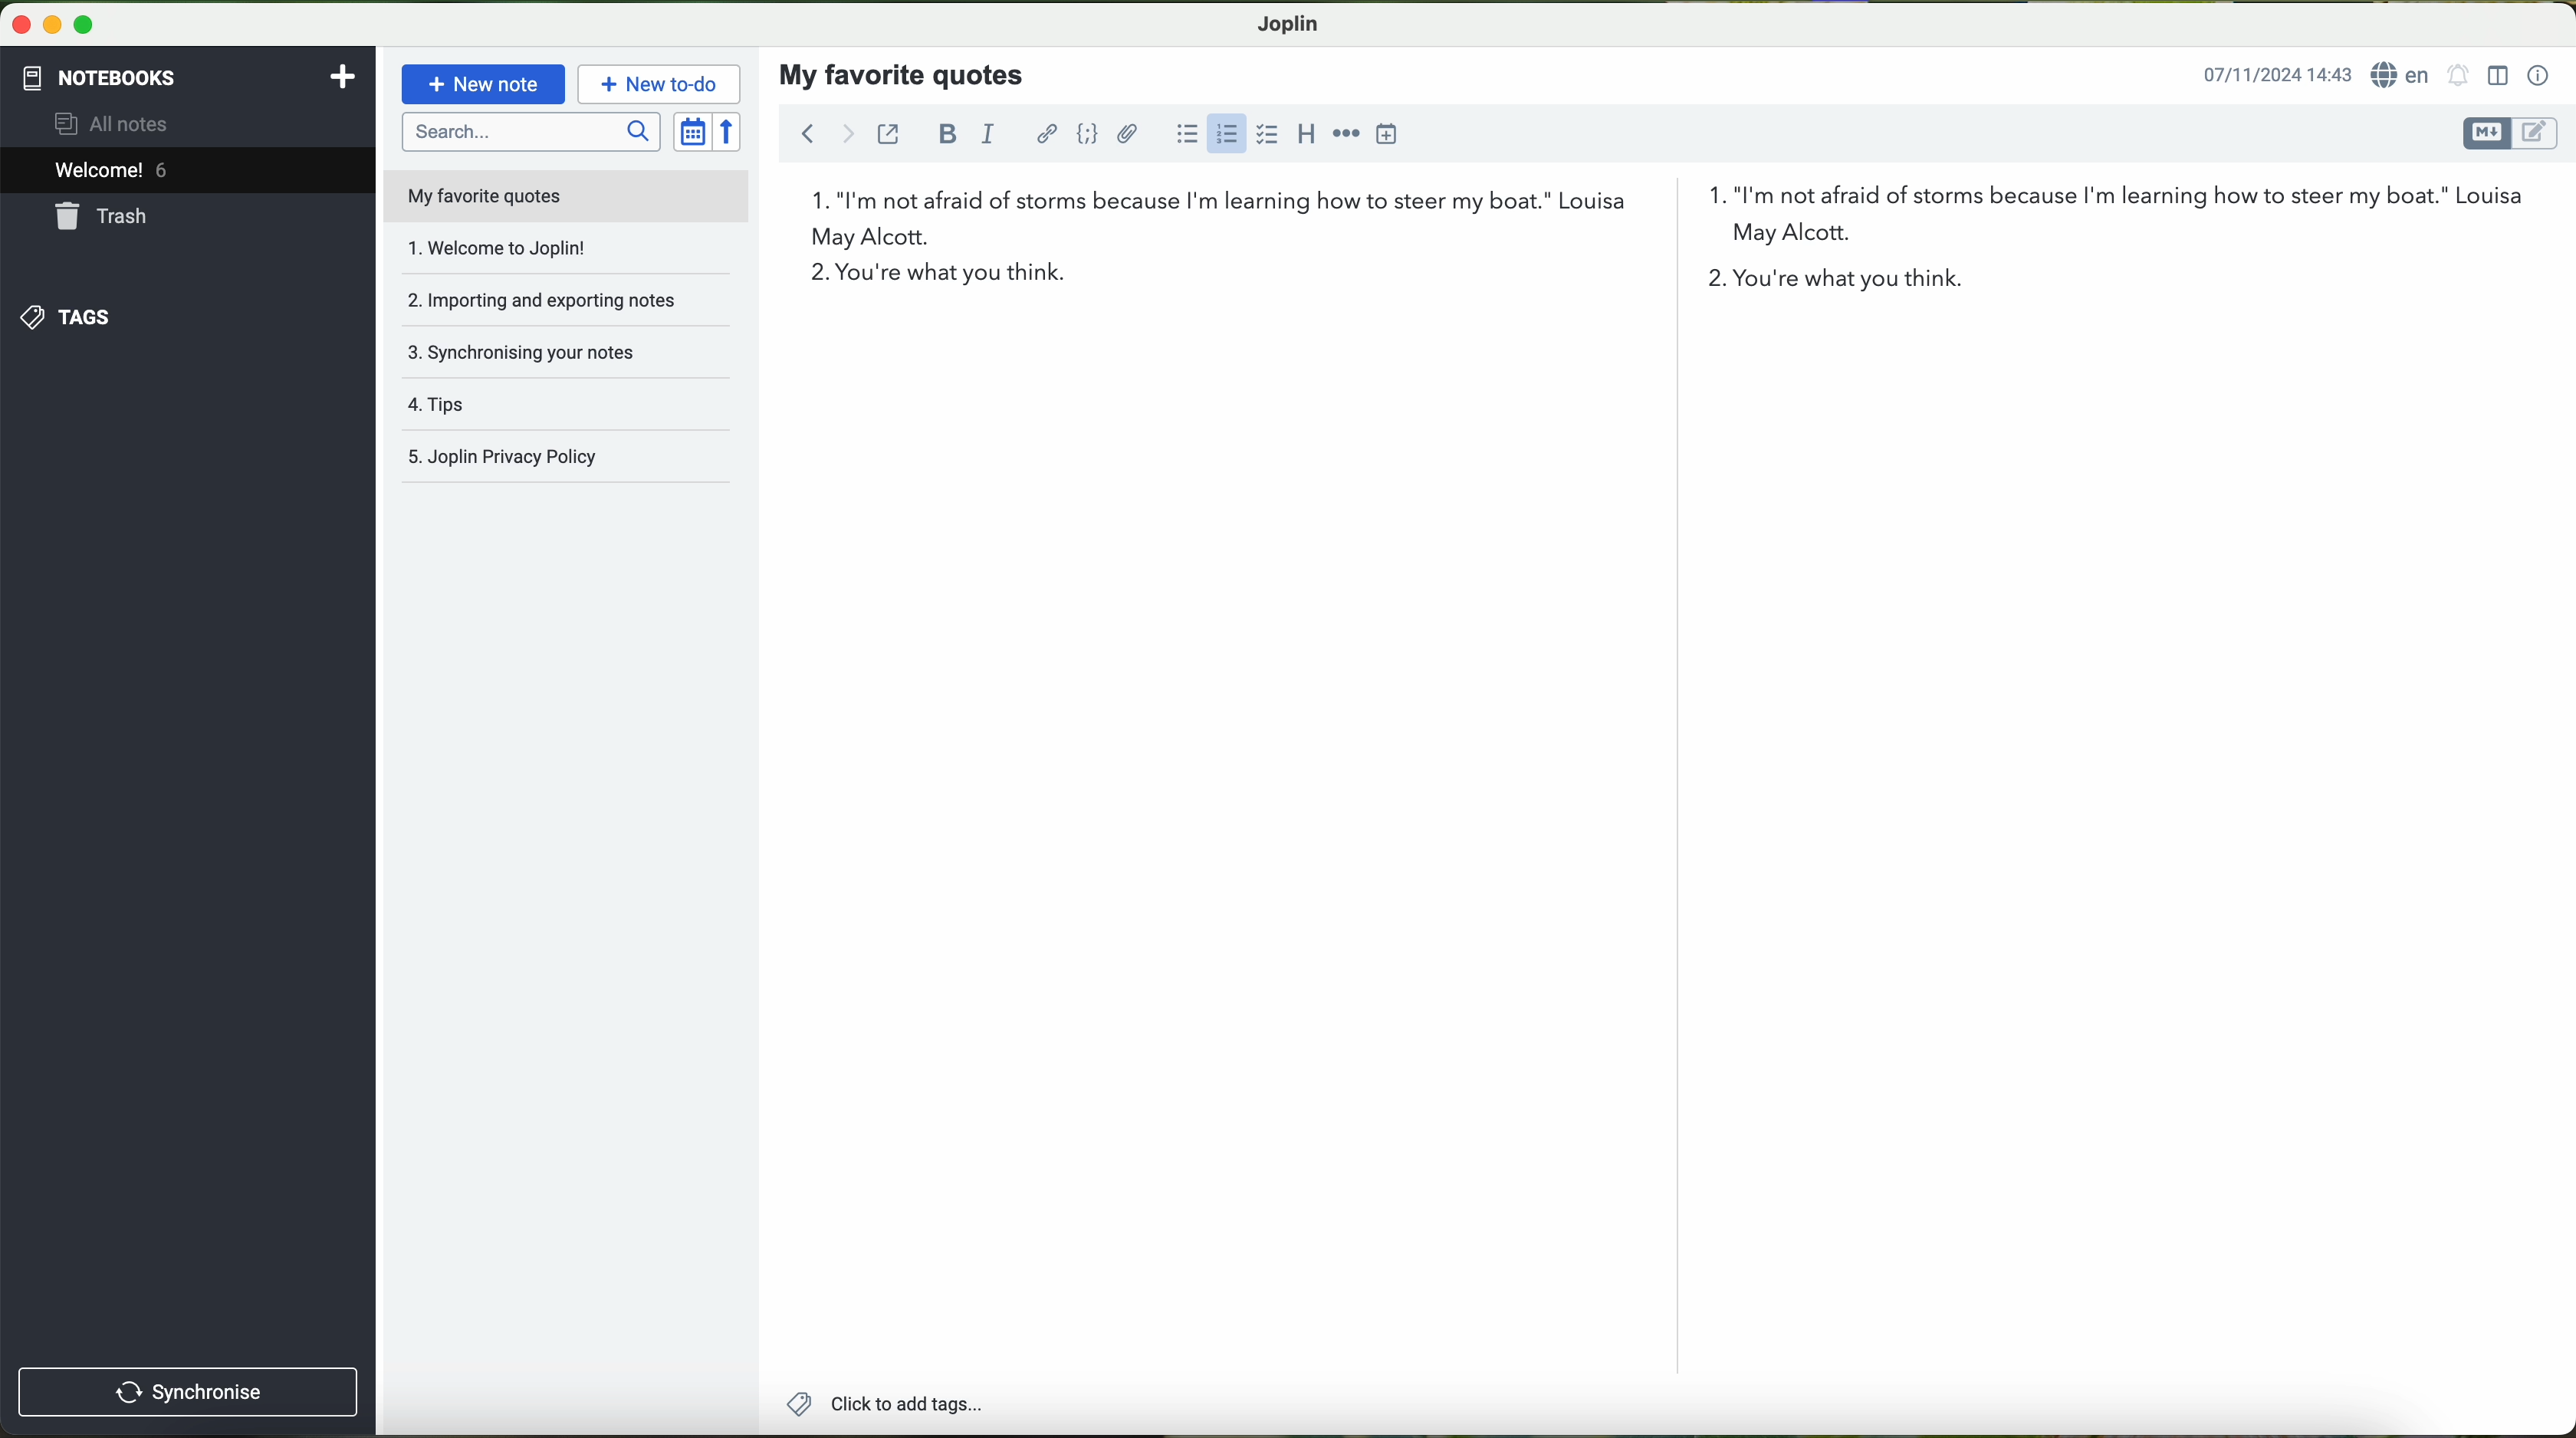  What do you see at coordinates (16, 29) in the screenshot?
I see `close` at bounding box center [16, 29].